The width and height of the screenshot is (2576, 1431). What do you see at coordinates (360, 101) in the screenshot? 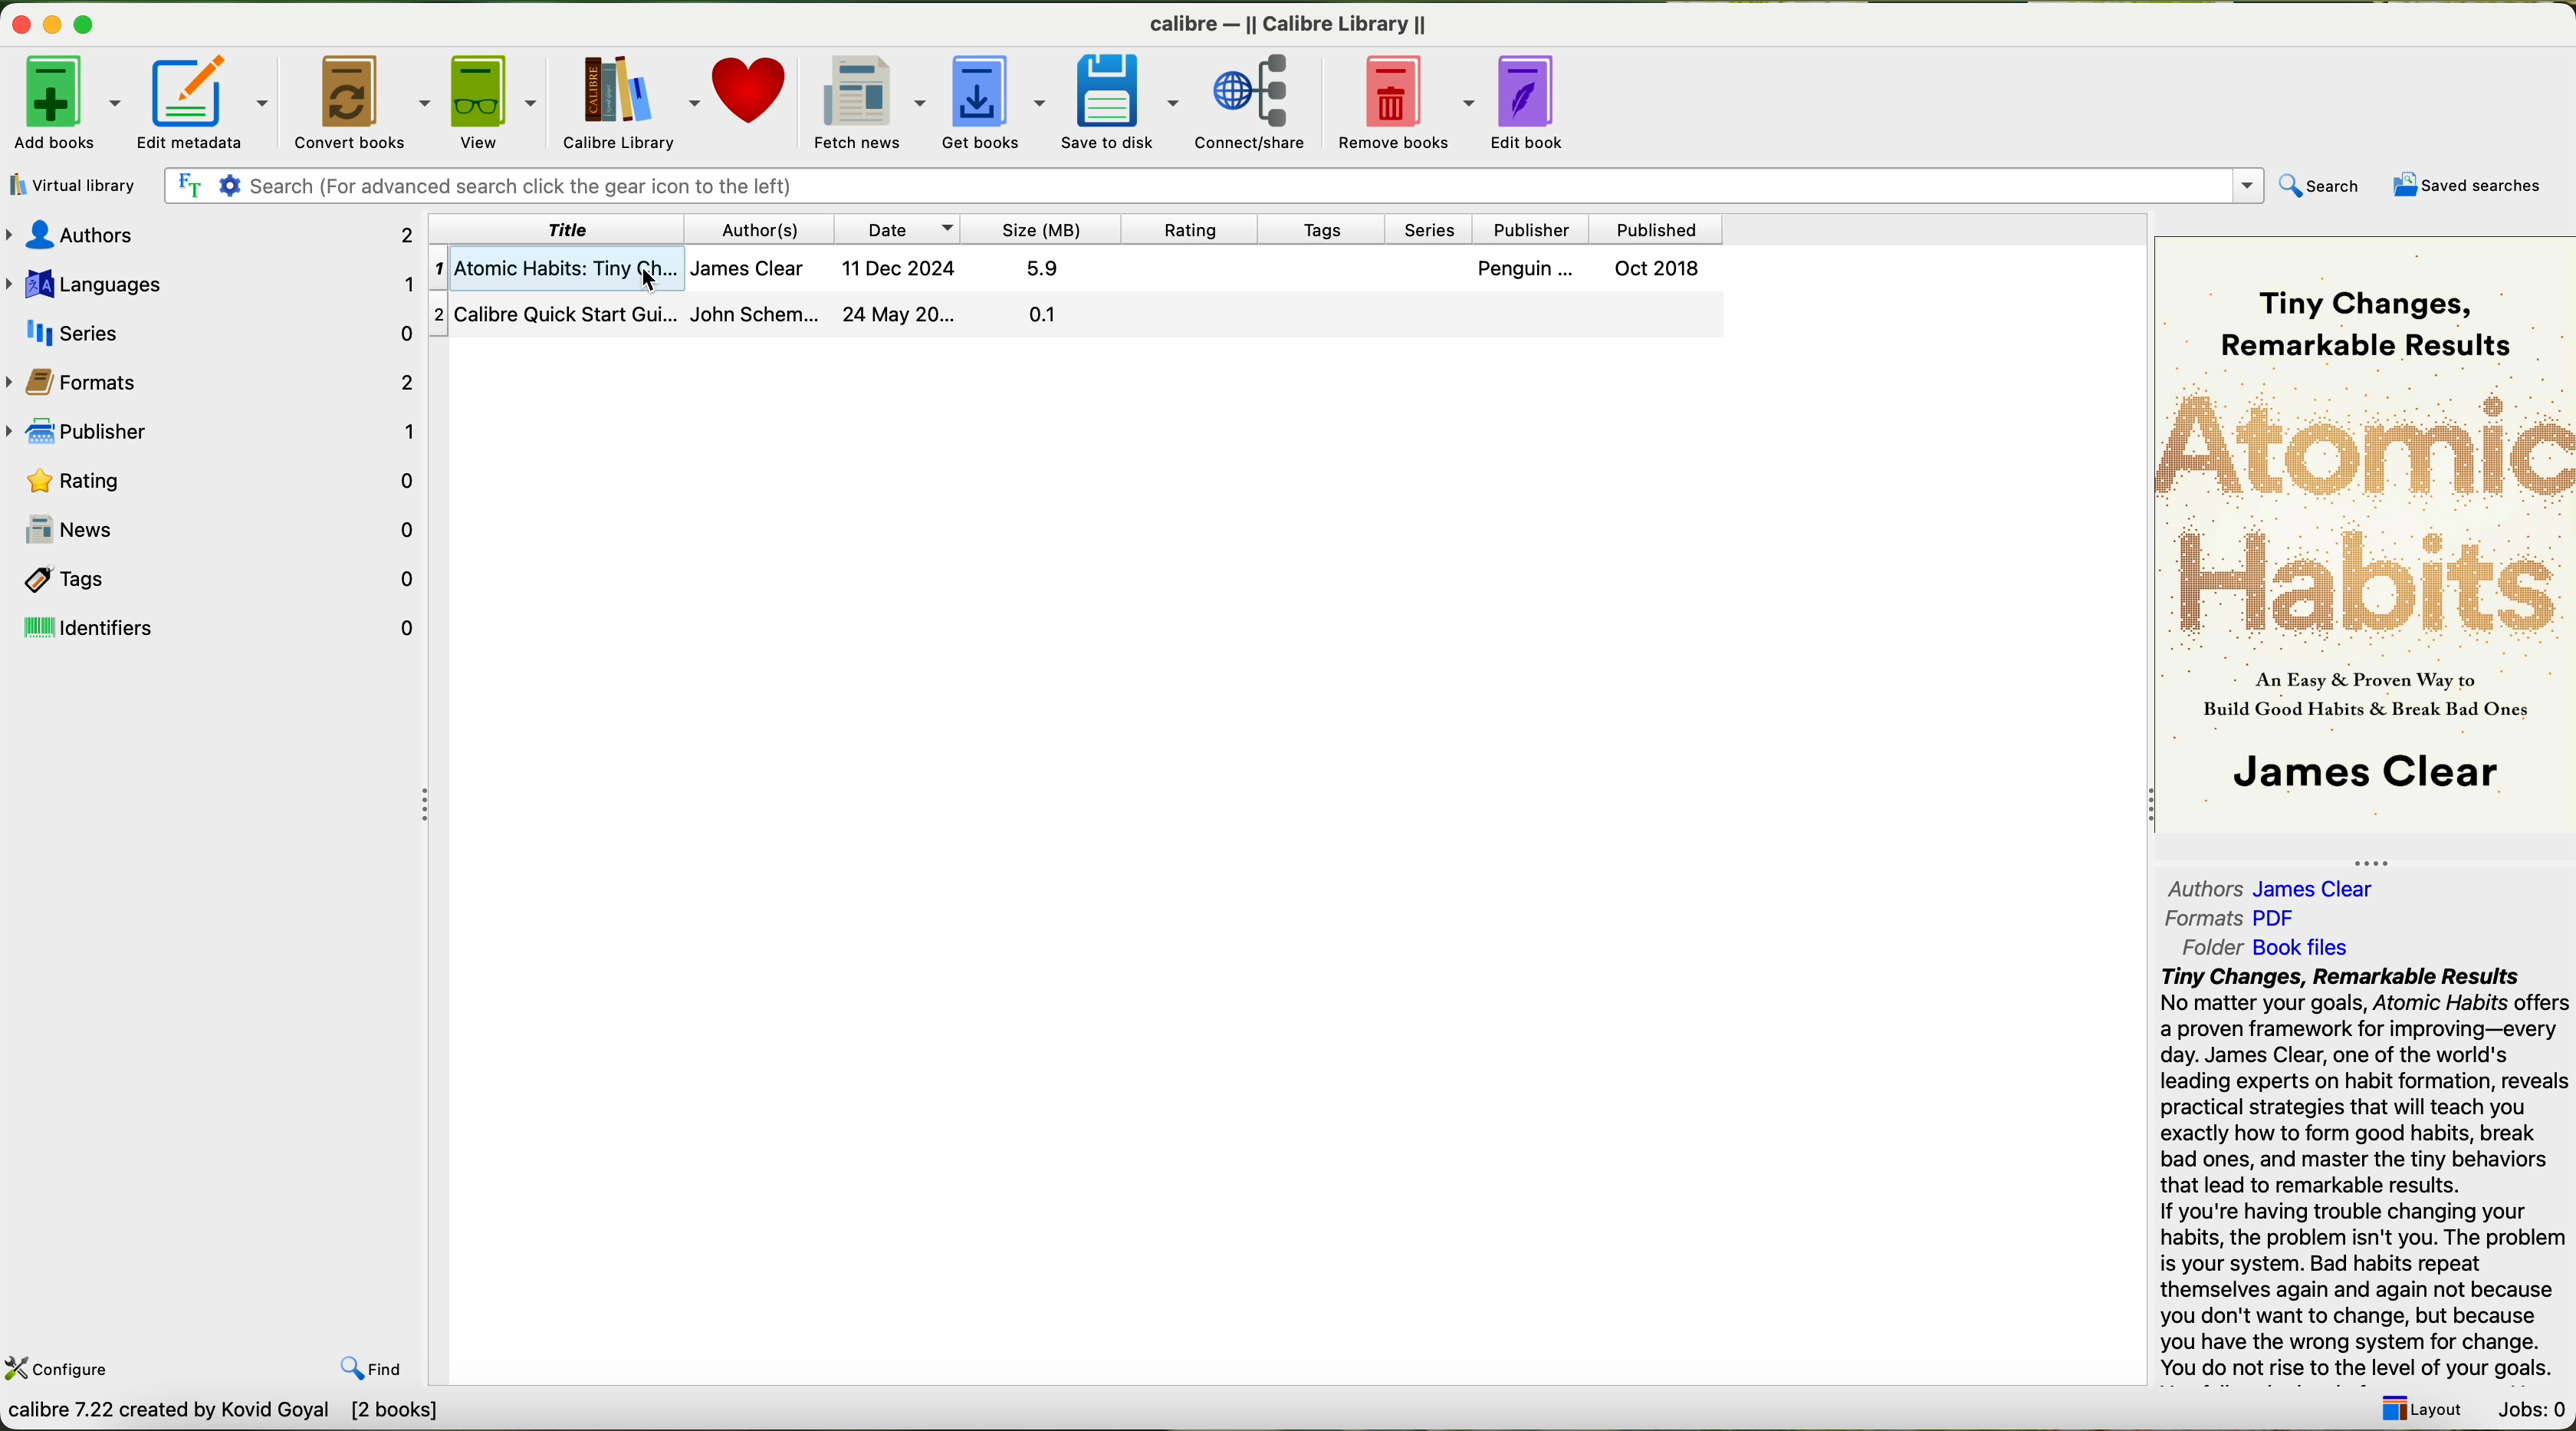
I see `convert books` at bounding box center [360, 101].